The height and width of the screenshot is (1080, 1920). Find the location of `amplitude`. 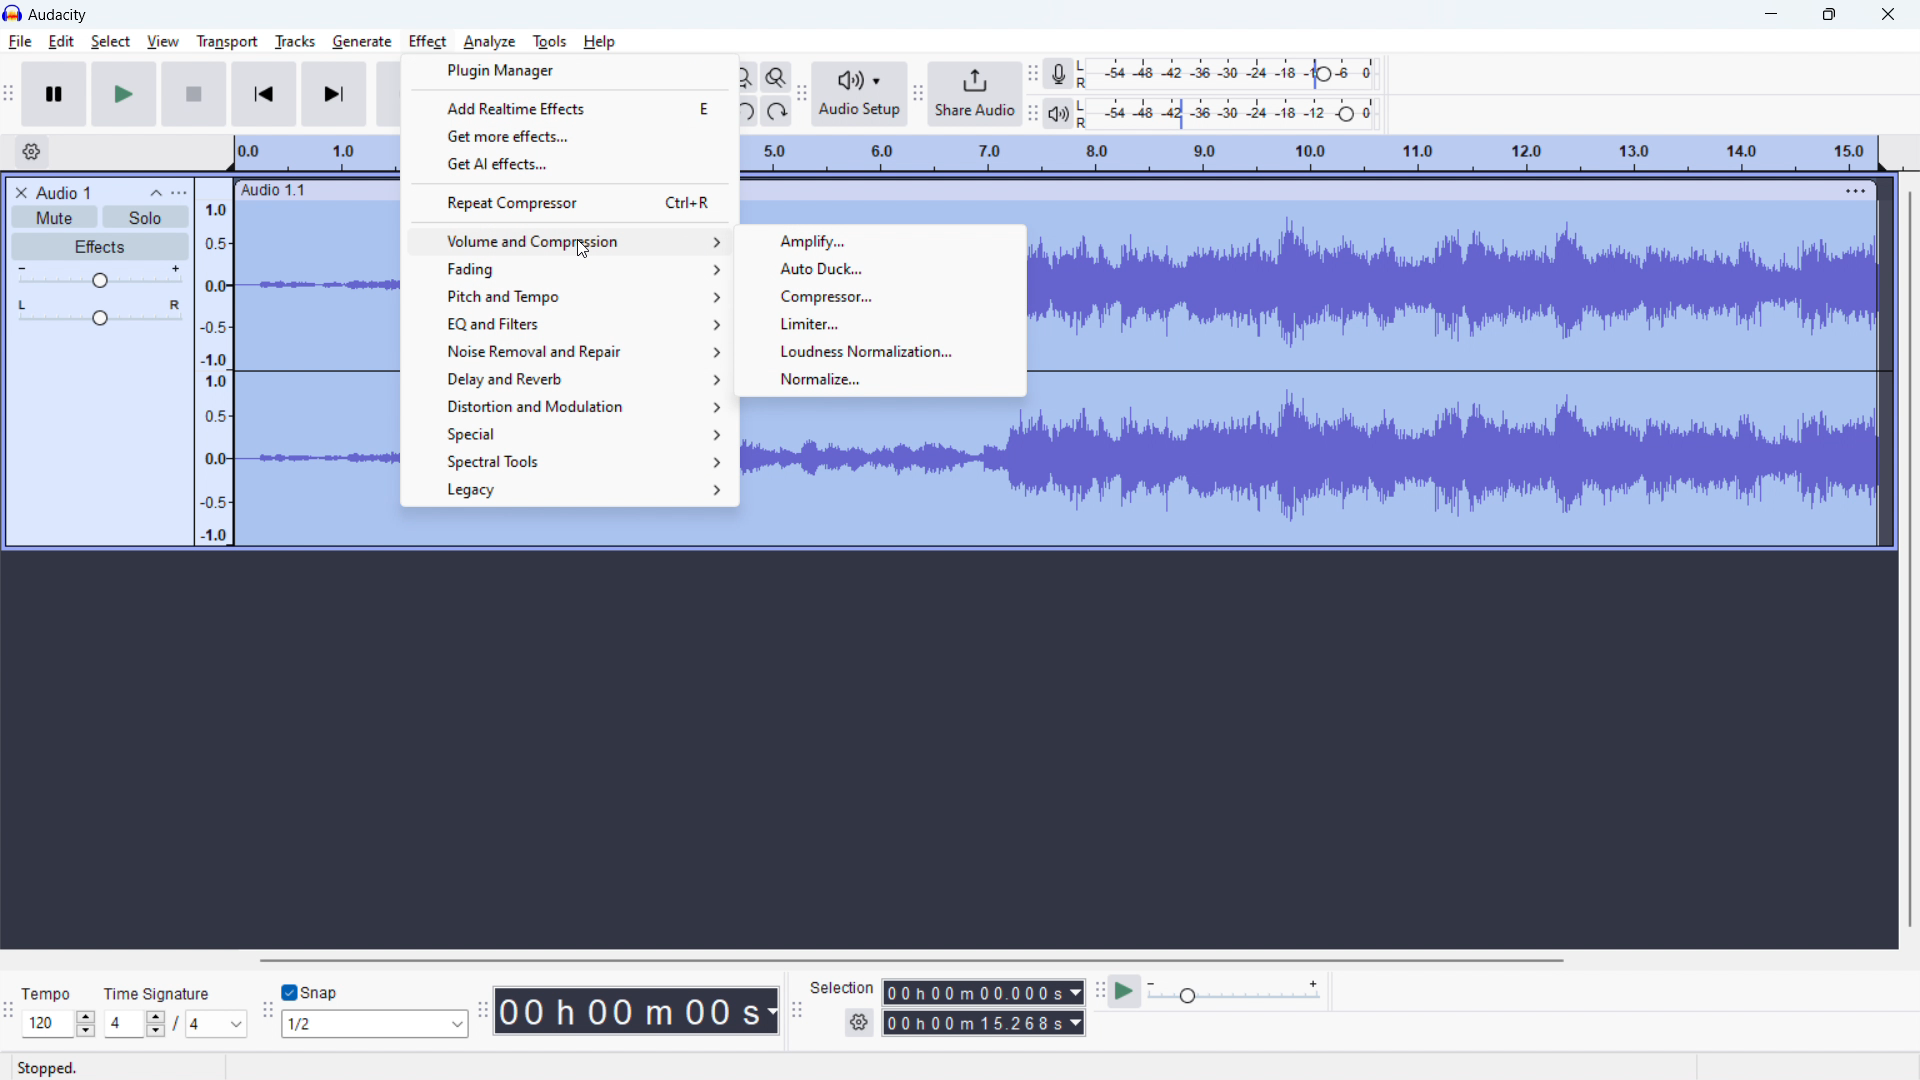

amplitude is located at coordinates (214, 360).